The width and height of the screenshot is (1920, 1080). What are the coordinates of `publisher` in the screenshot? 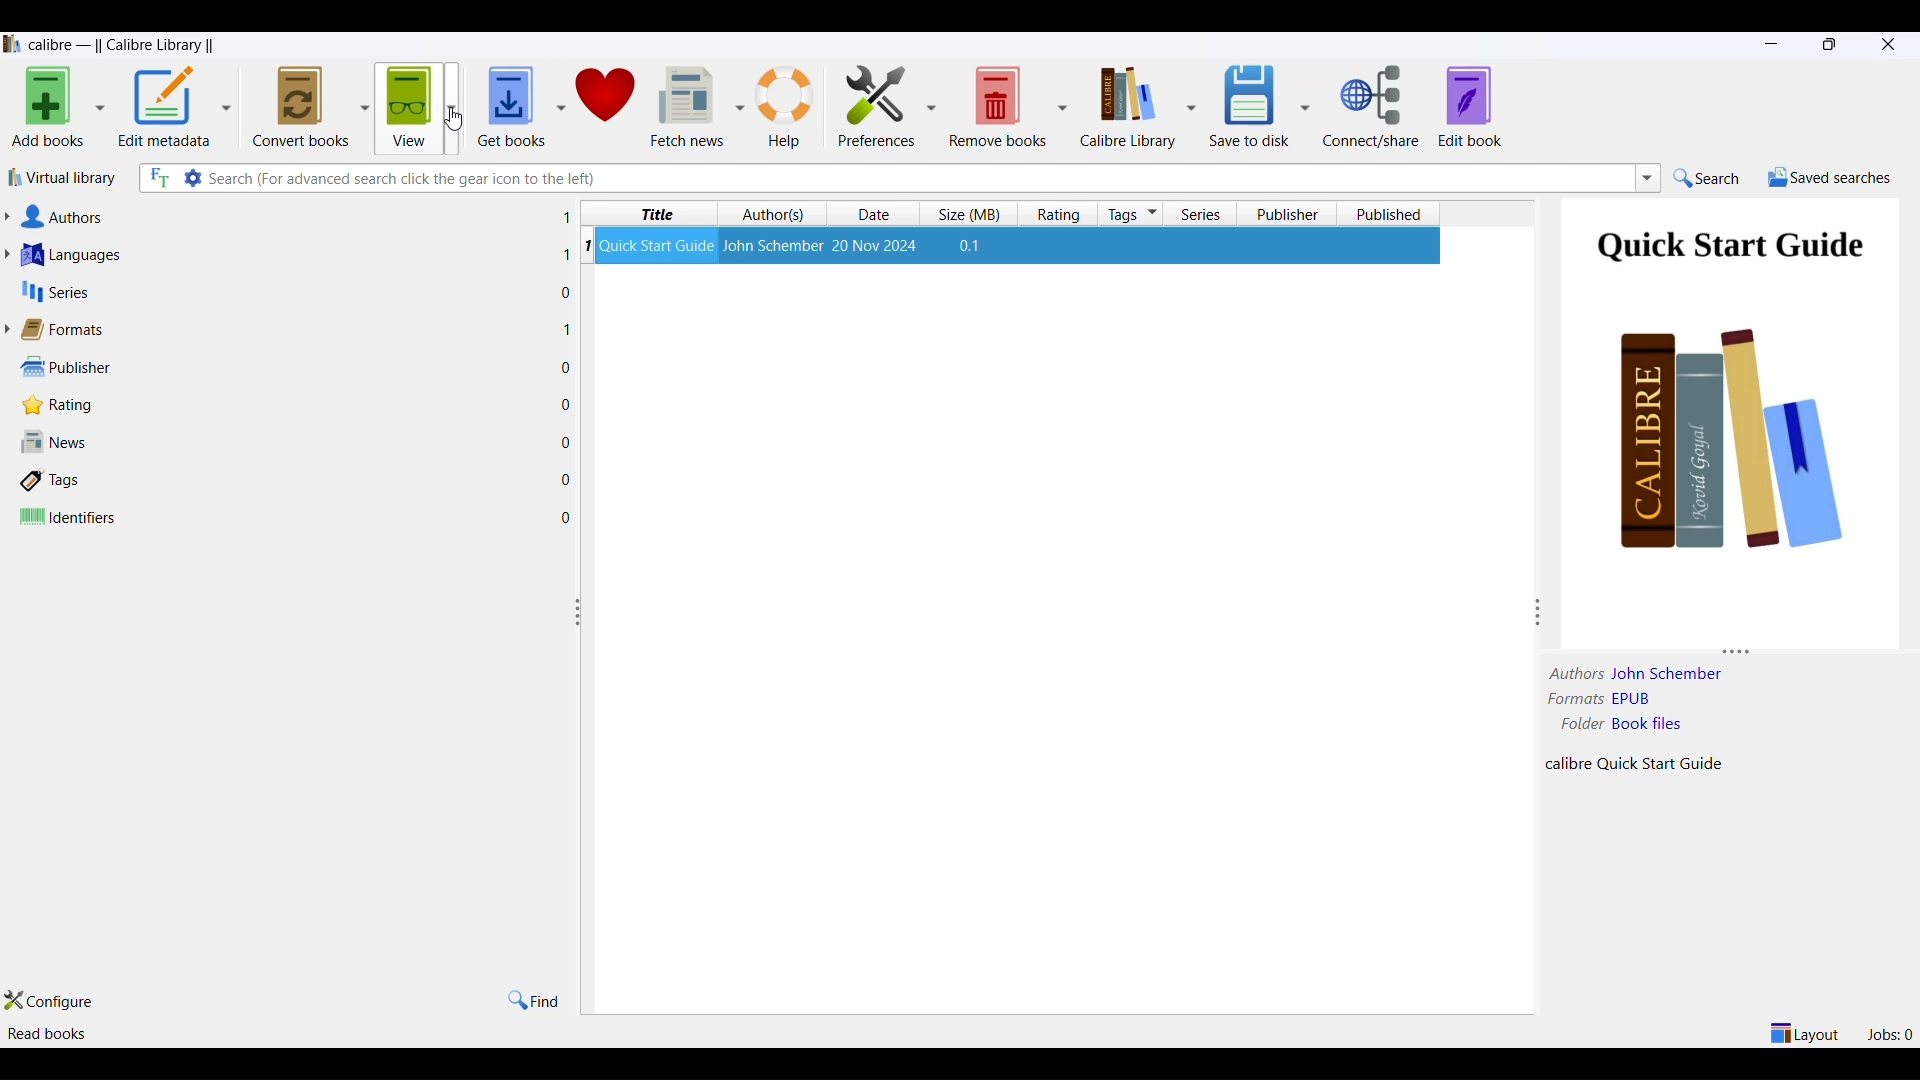 It's located at (296, 366).